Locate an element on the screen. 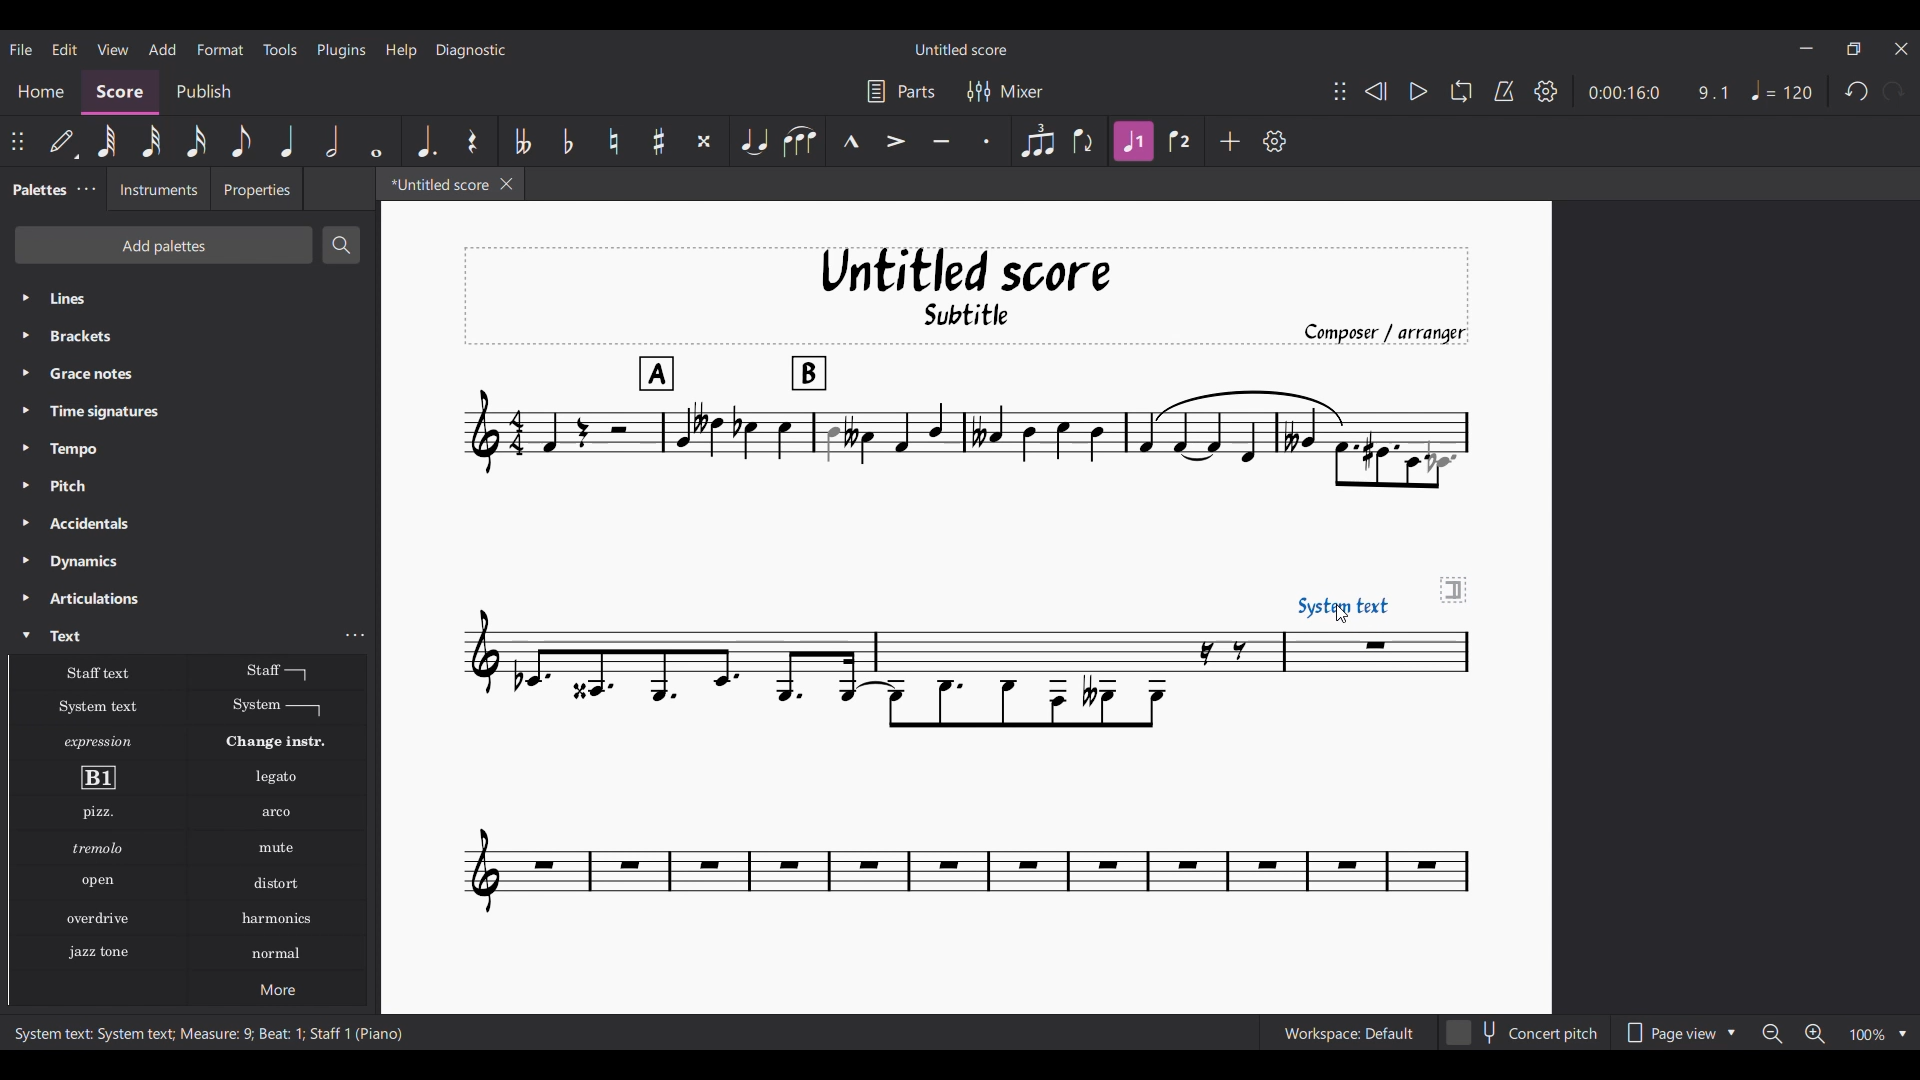  Close interface is located at coordinates (1902, 49).